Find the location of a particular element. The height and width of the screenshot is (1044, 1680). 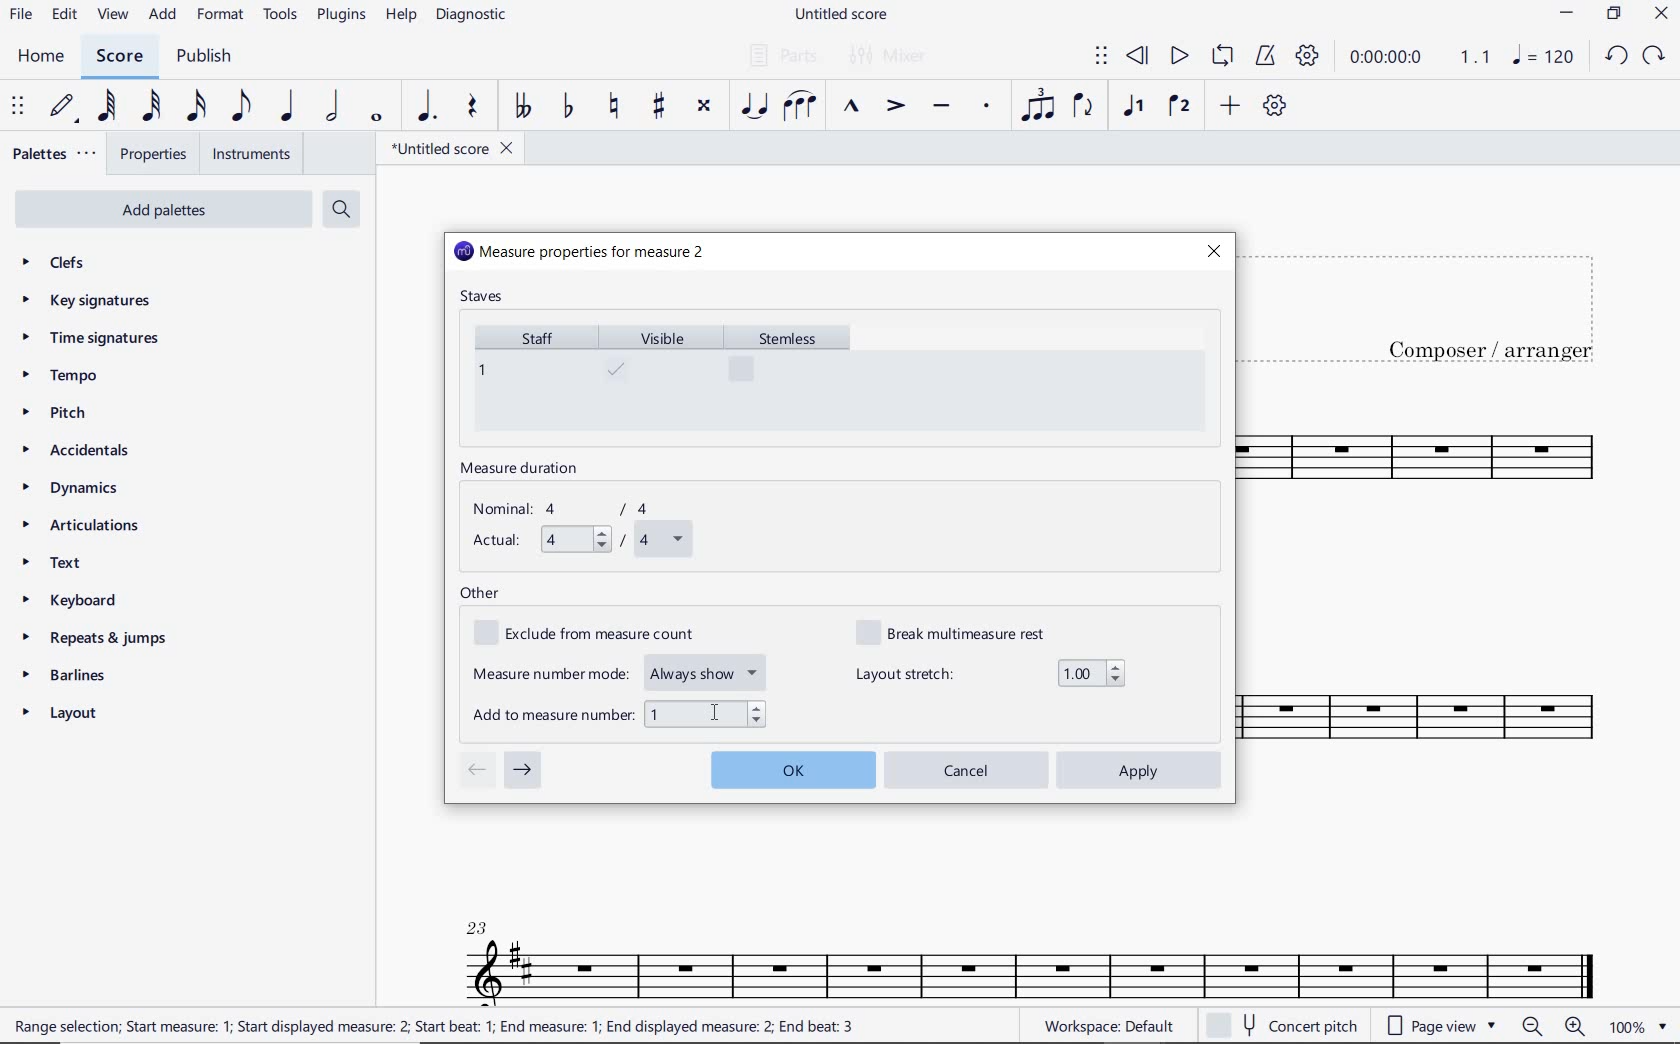

ok is located at coordinates (792, 767).